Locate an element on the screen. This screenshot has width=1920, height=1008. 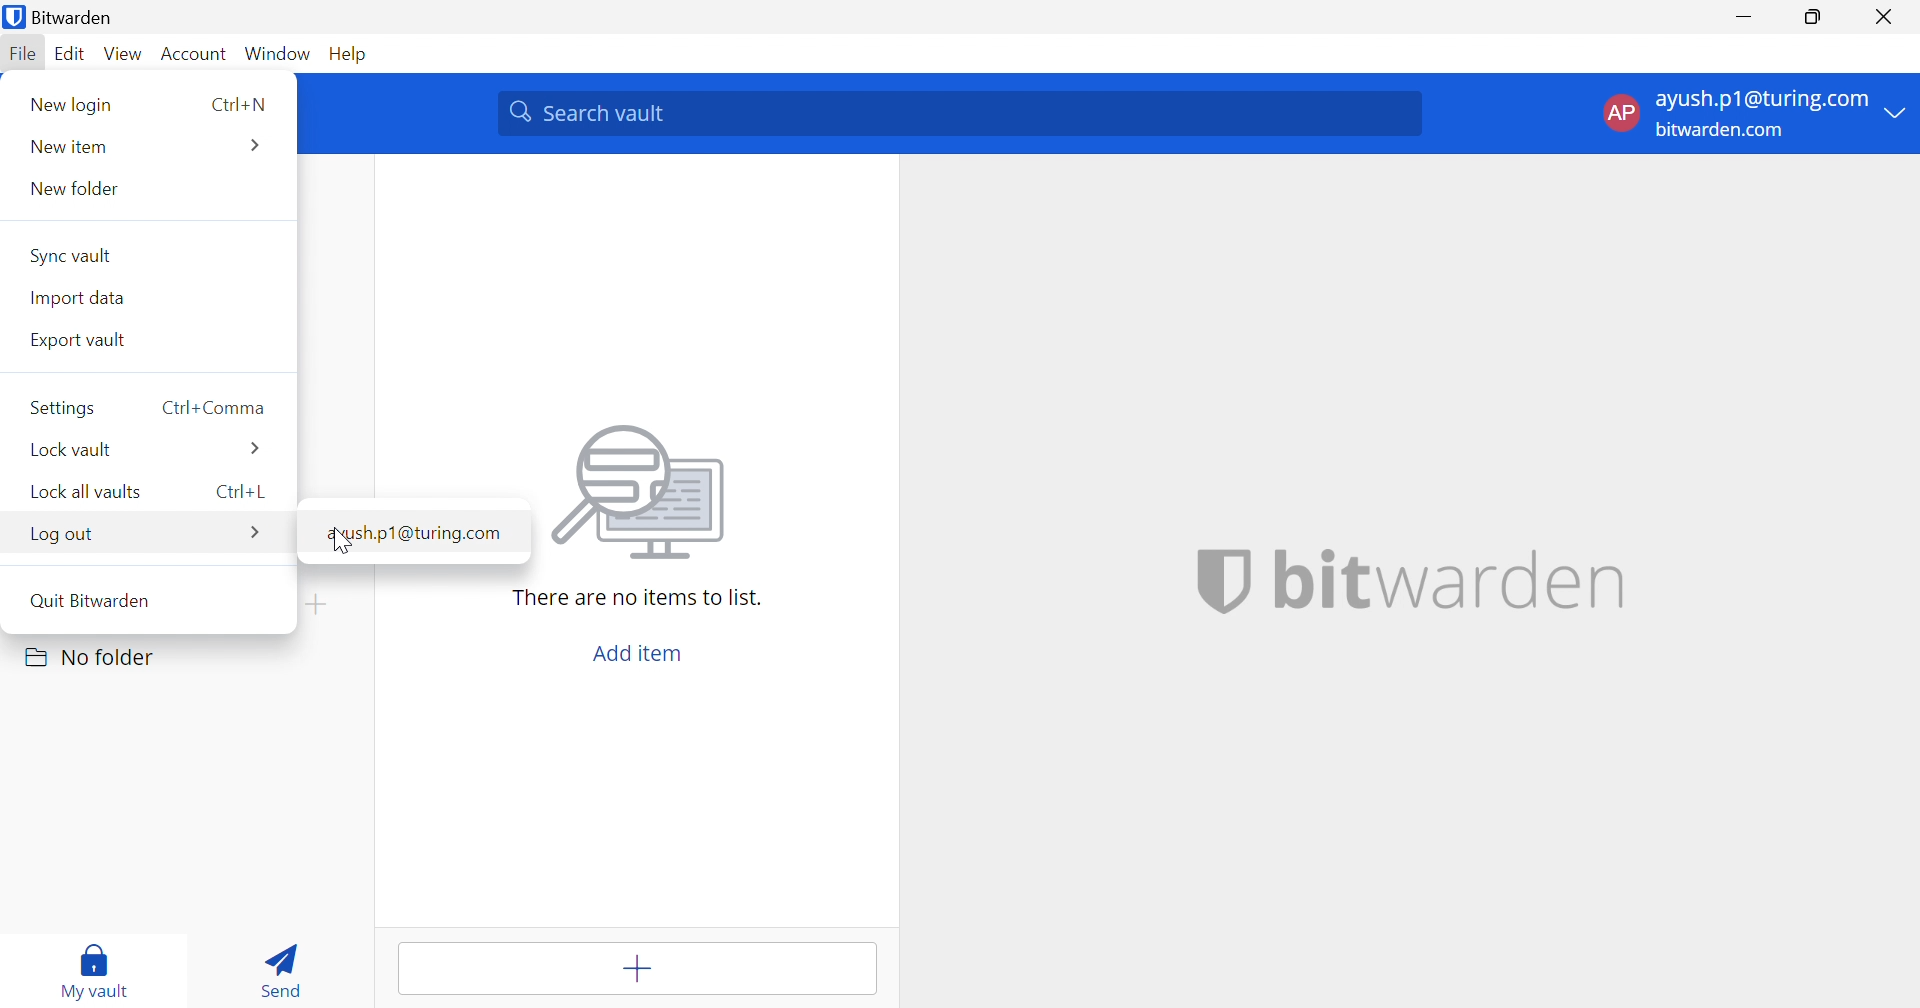
Add tem is located at coordinates (641, 969).